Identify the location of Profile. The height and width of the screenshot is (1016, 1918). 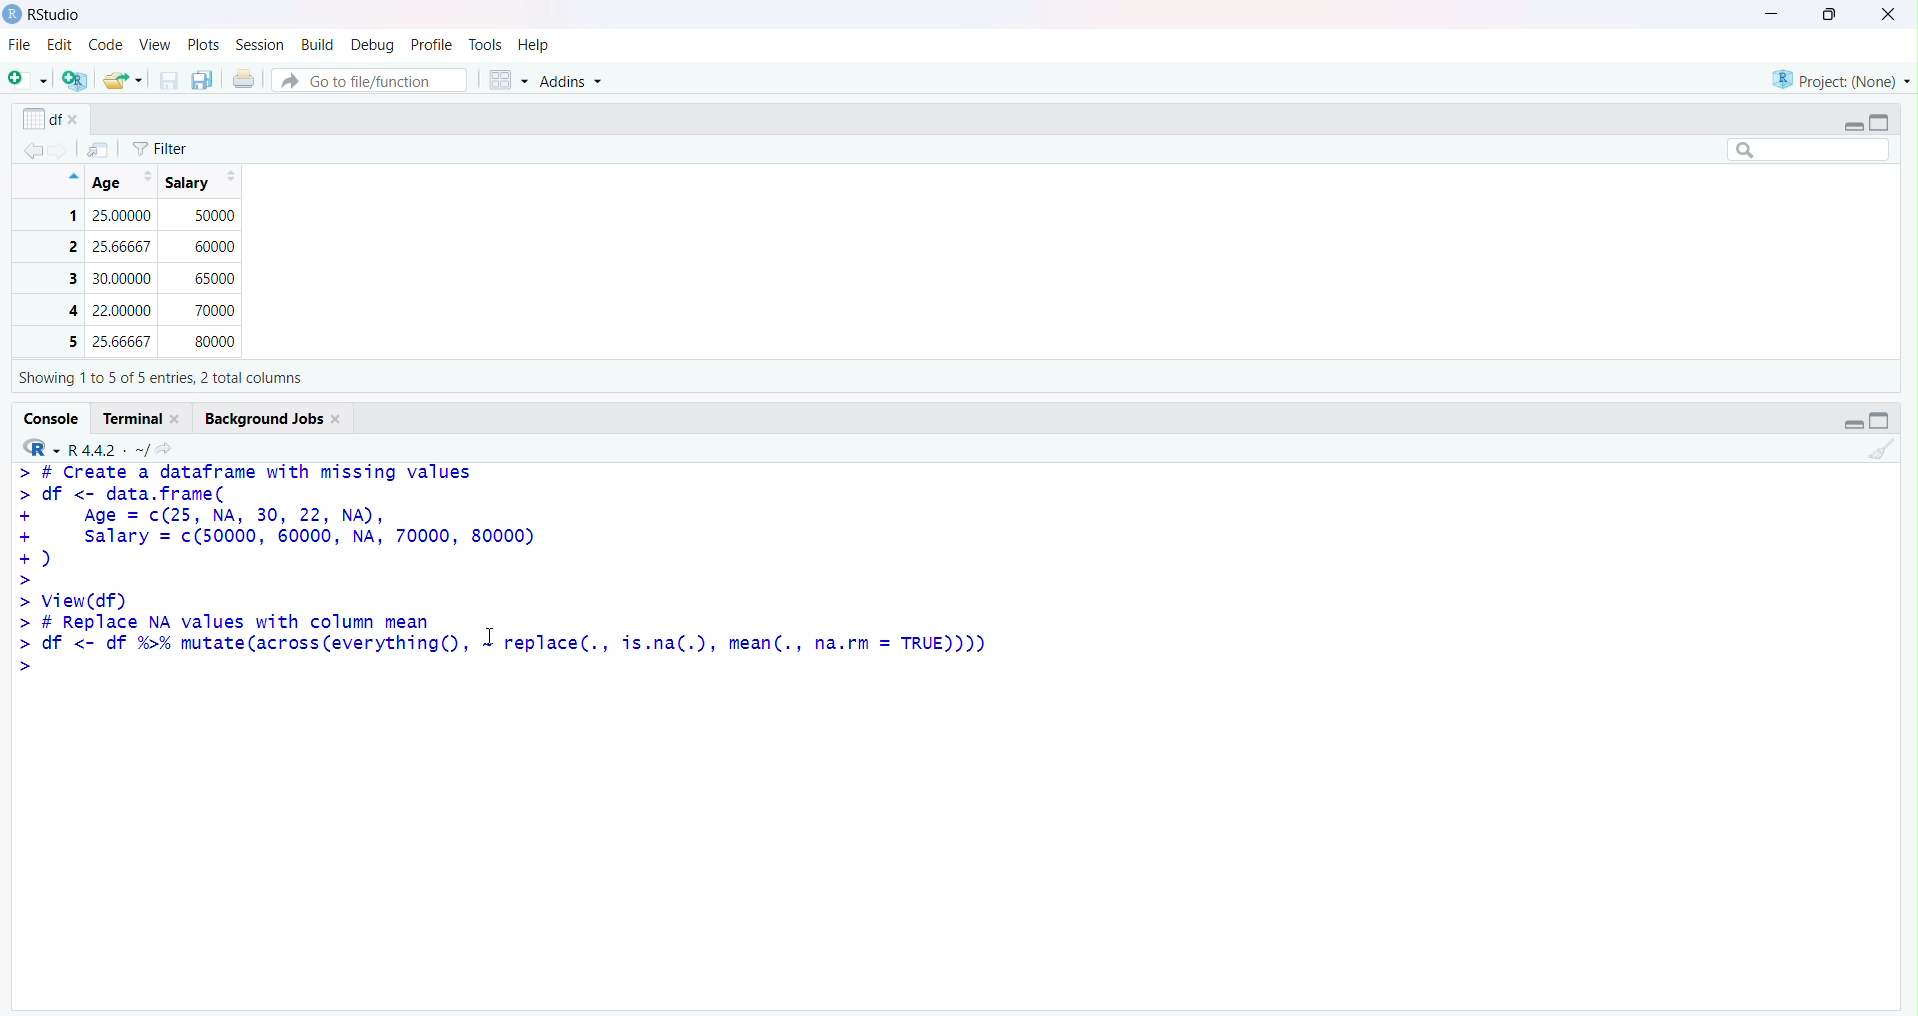
(433, 44).